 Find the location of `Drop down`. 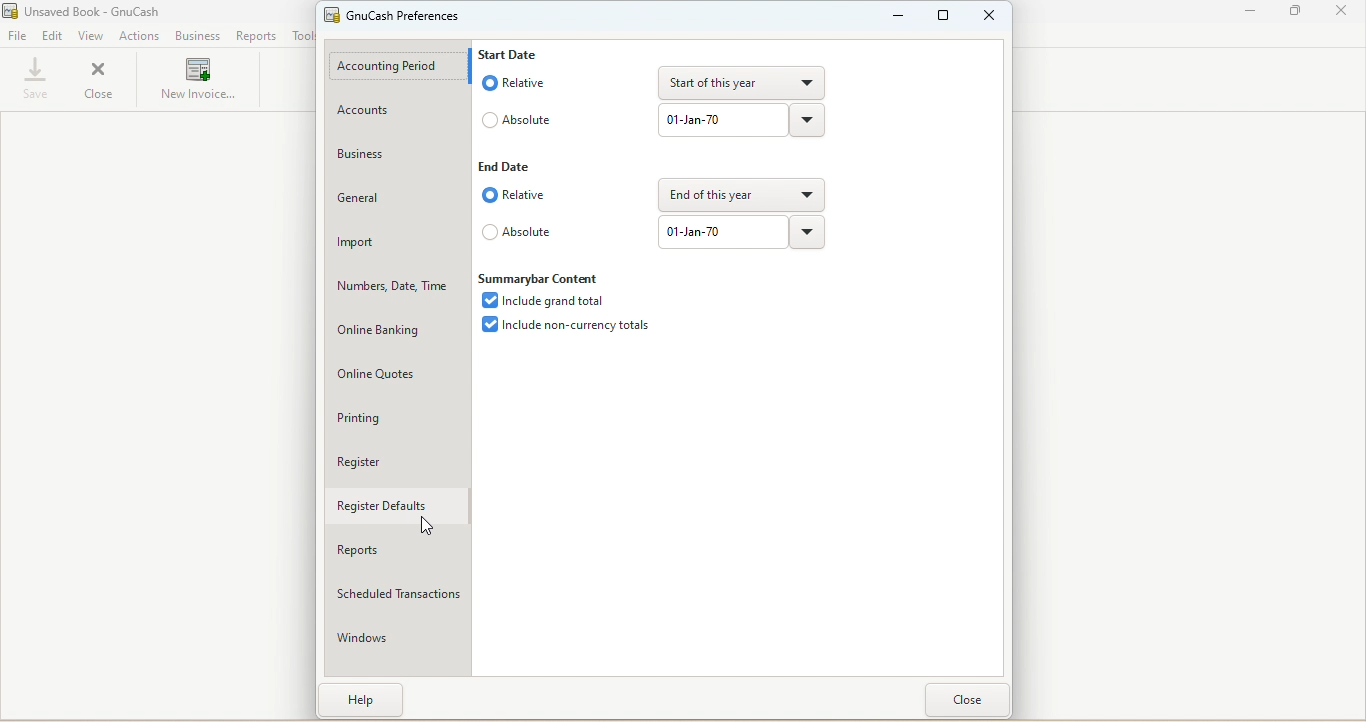

Drop down is located at coordinates (809, 232).